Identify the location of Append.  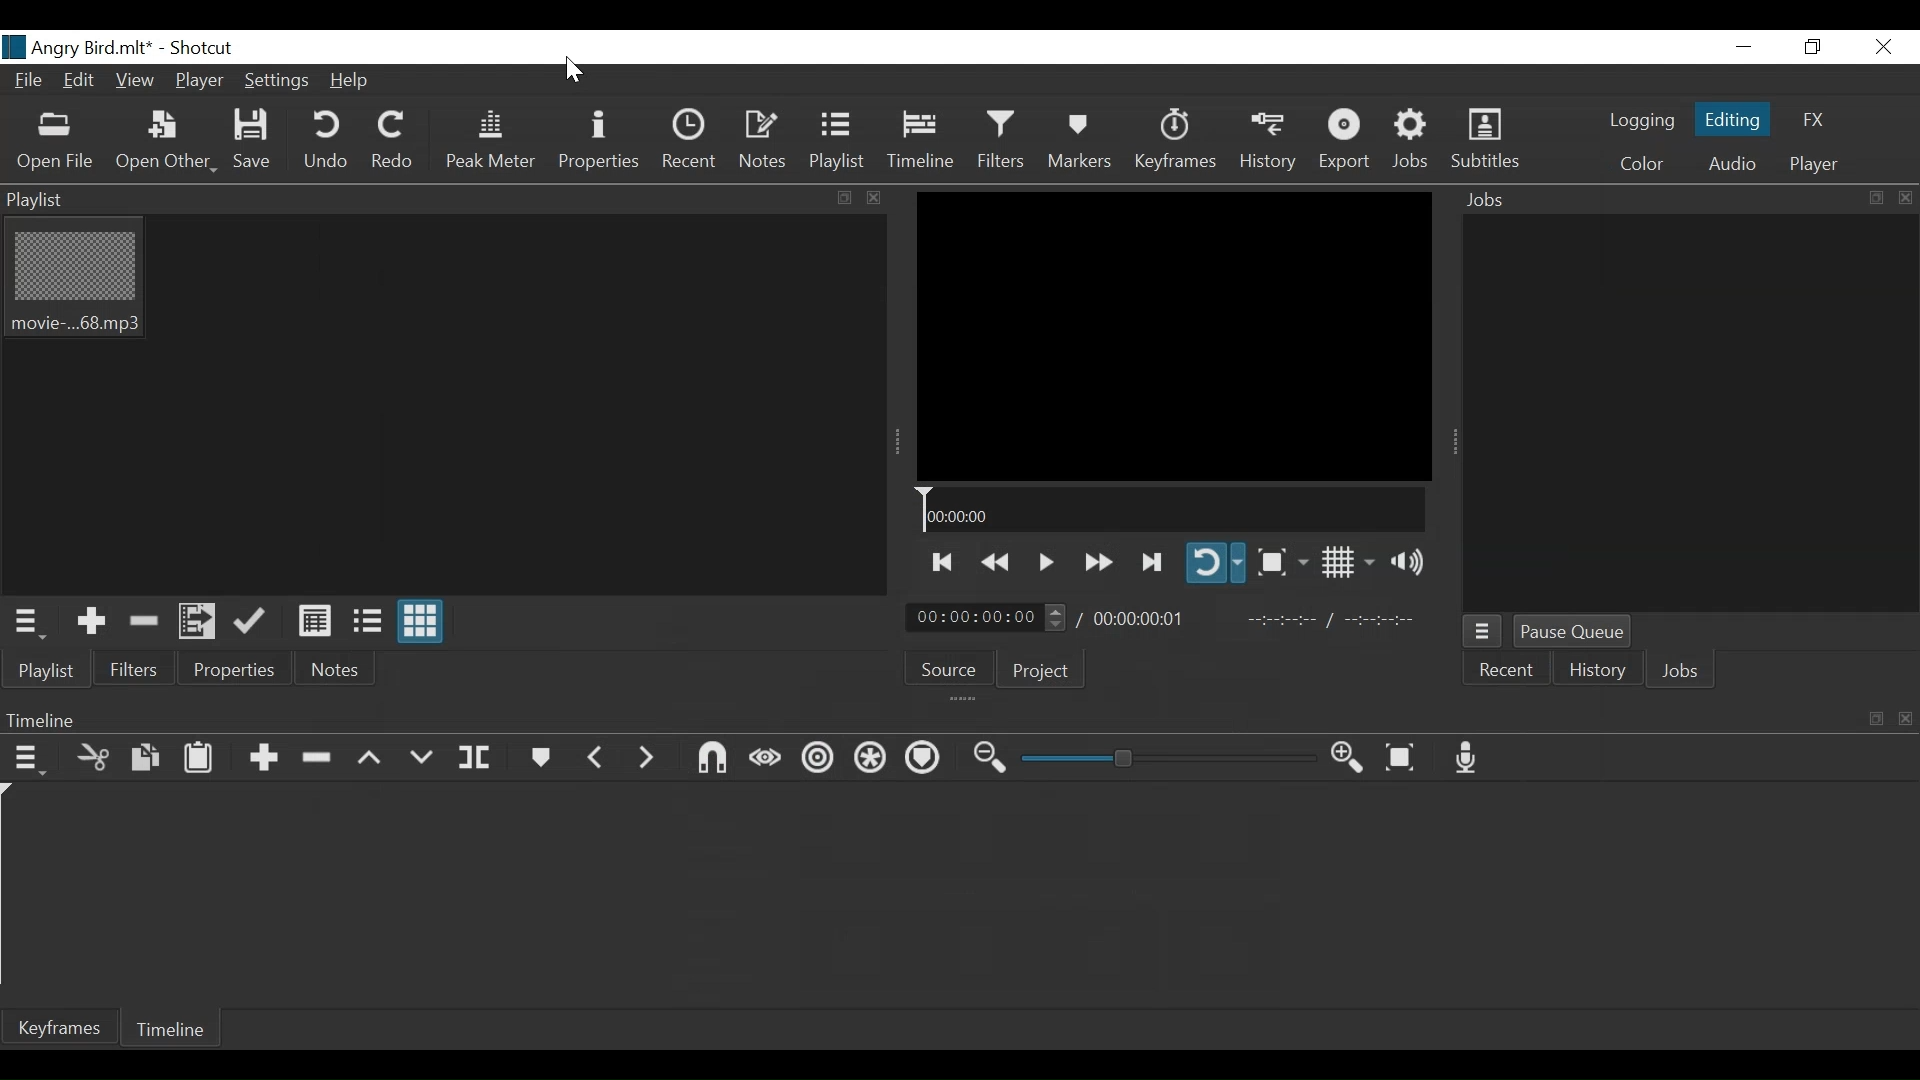
(263, 756).